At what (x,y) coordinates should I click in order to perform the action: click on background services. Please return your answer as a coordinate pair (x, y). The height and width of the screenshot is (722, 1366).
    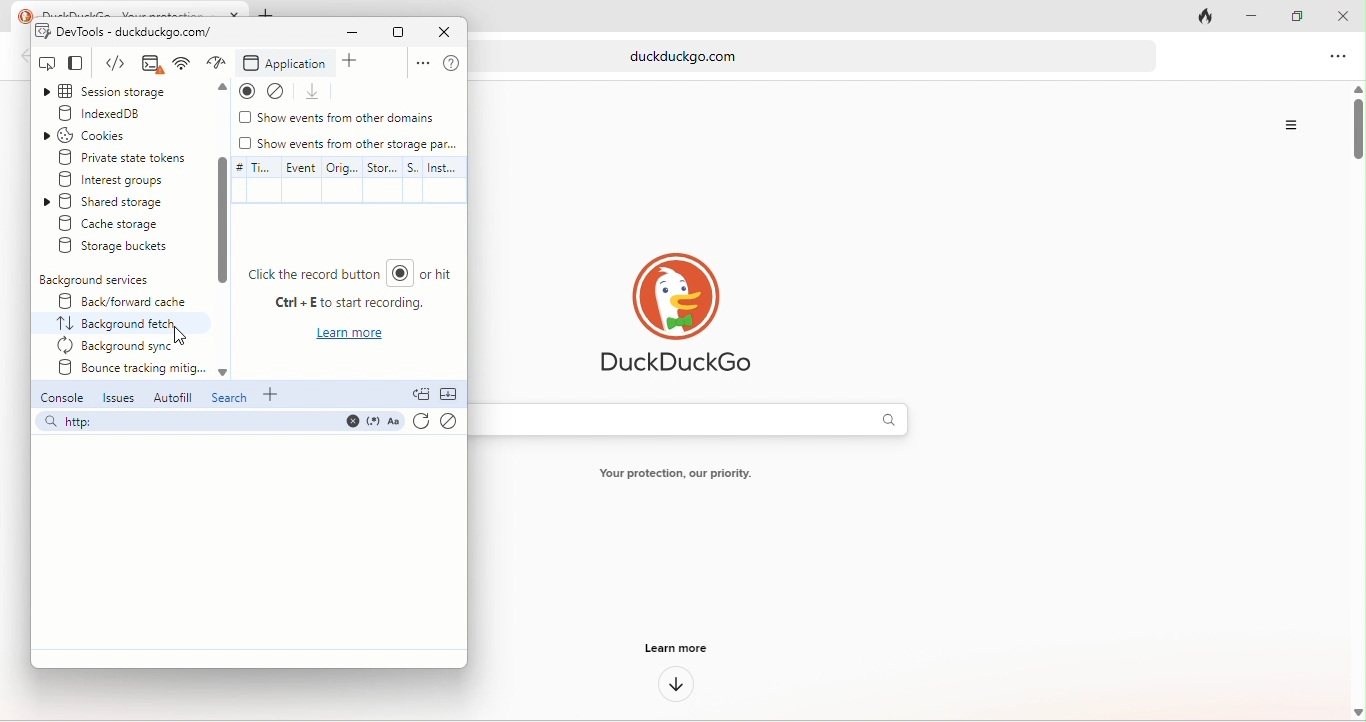
    Looking at the image, I should click on (98, 280).